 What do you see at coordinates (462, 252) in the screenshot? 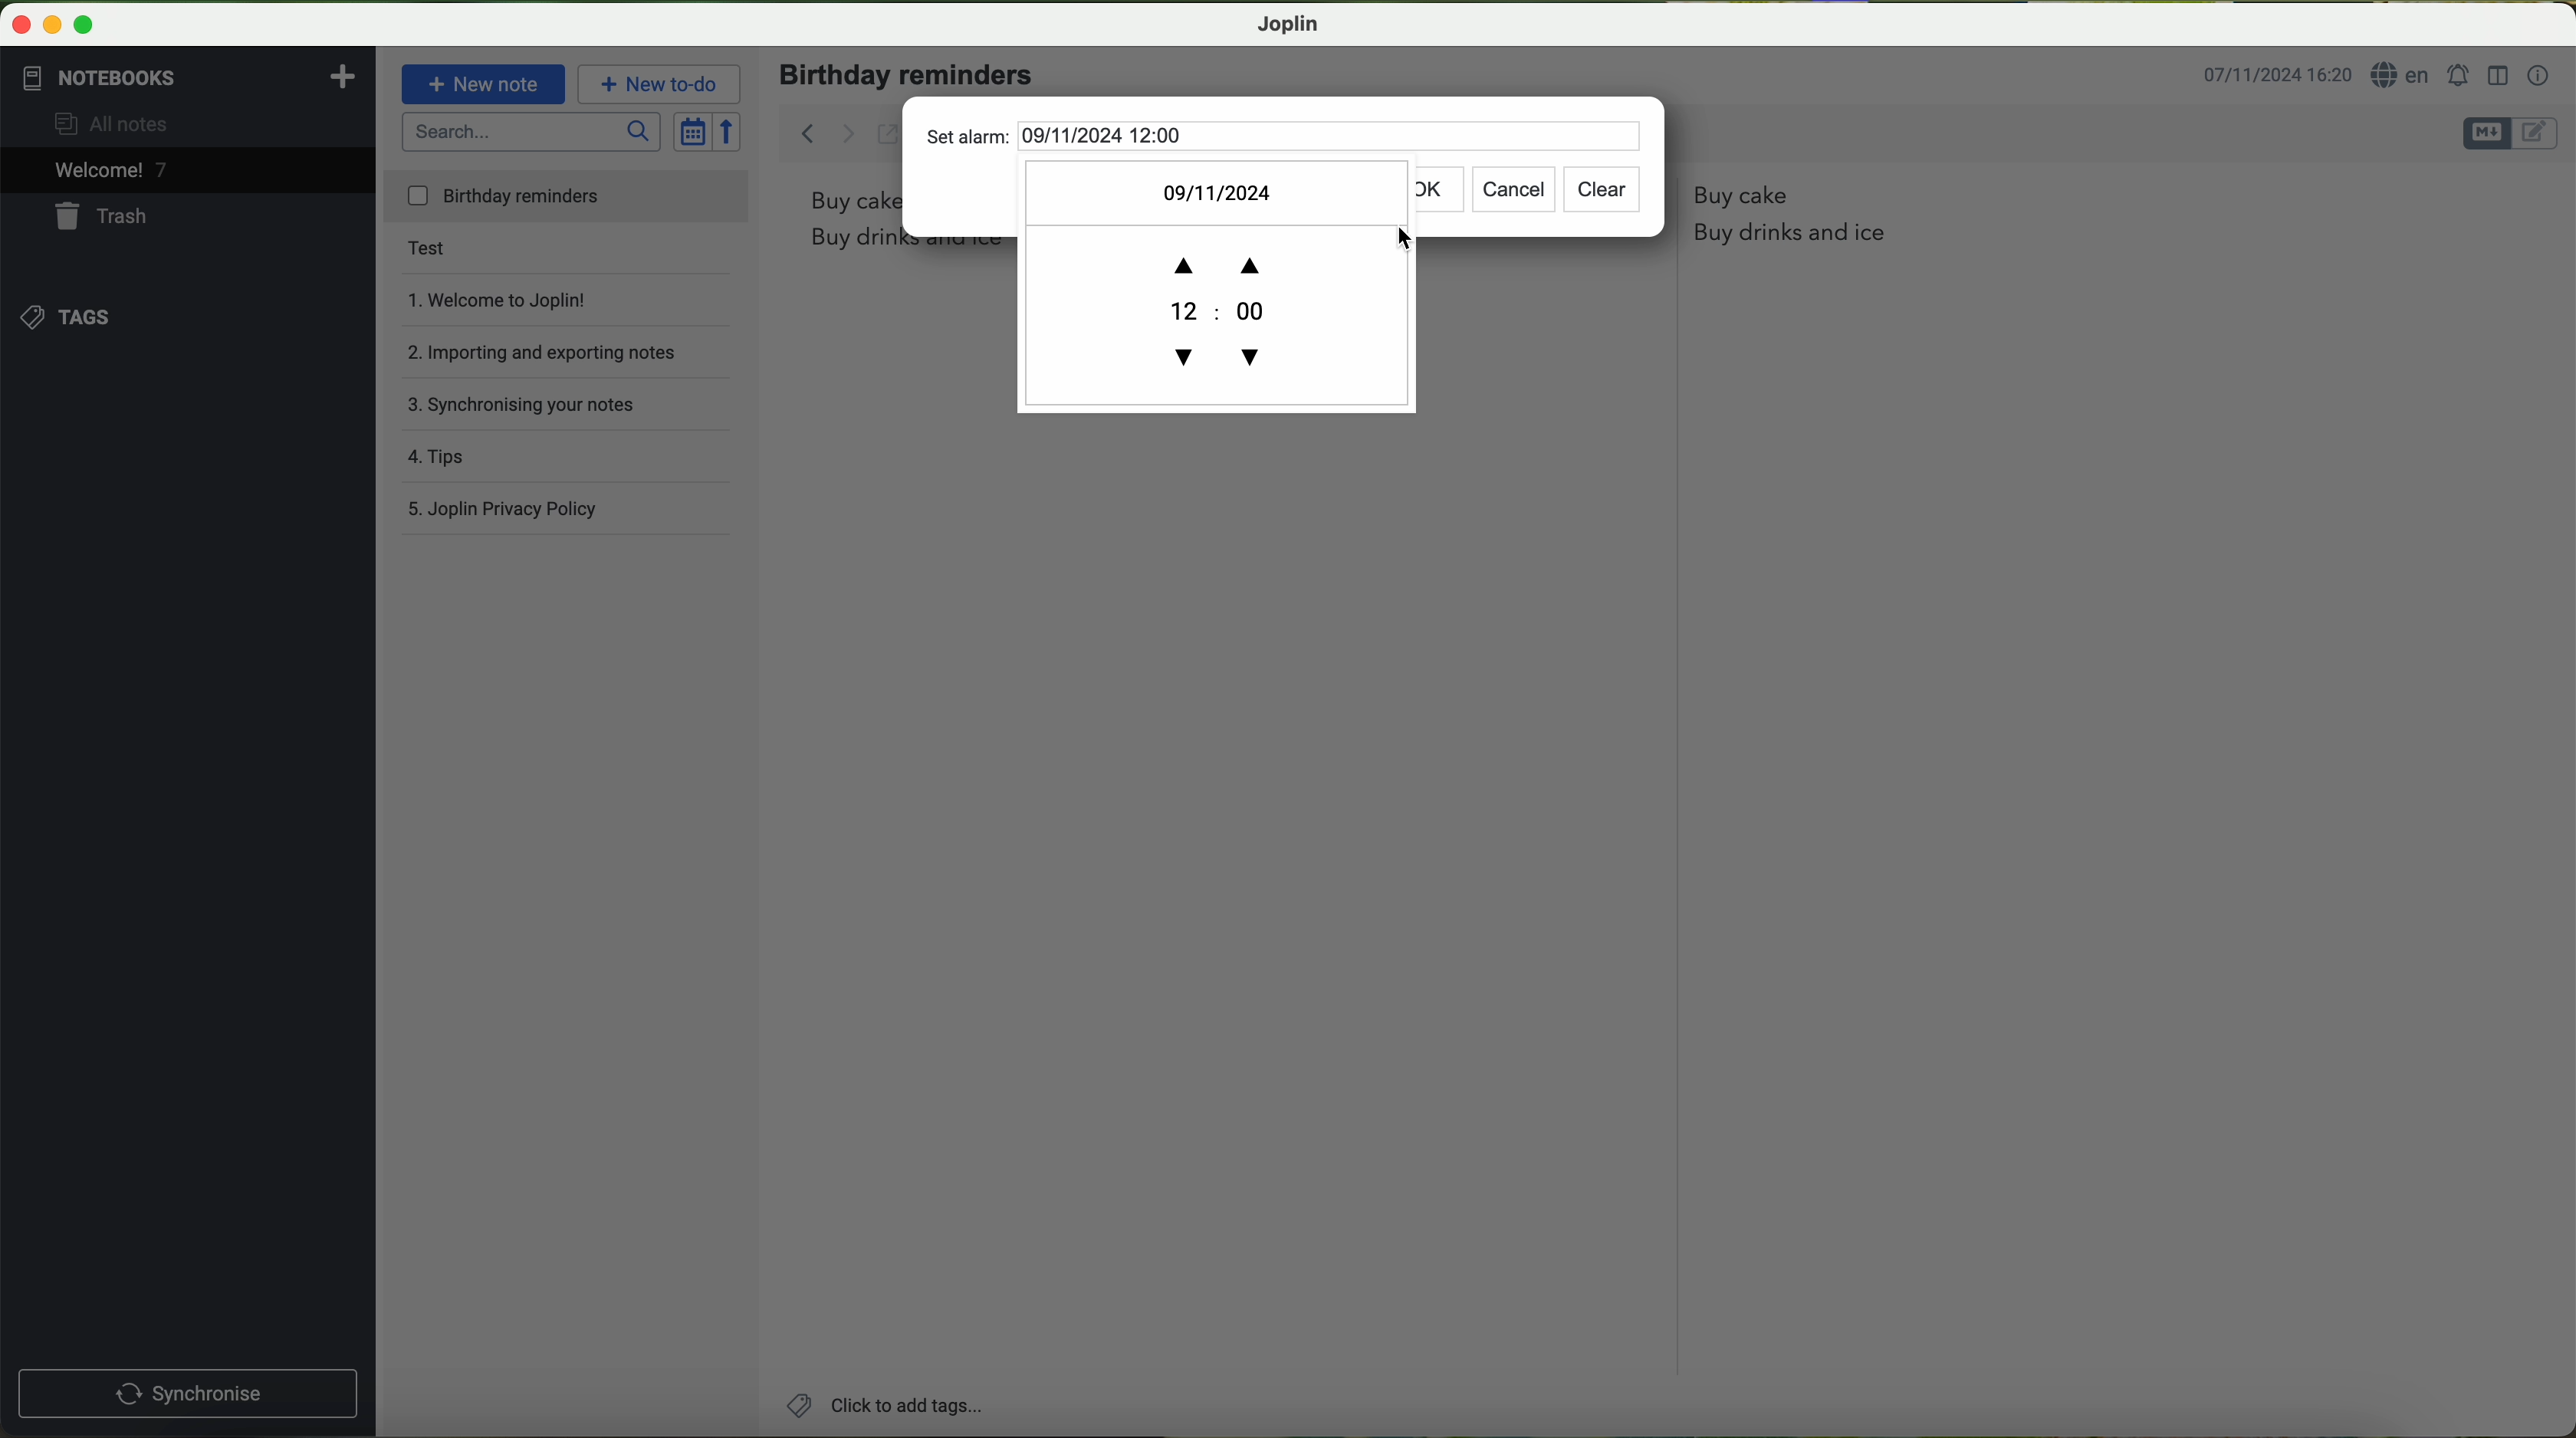
I see `test` at bounding box center [462, 252].